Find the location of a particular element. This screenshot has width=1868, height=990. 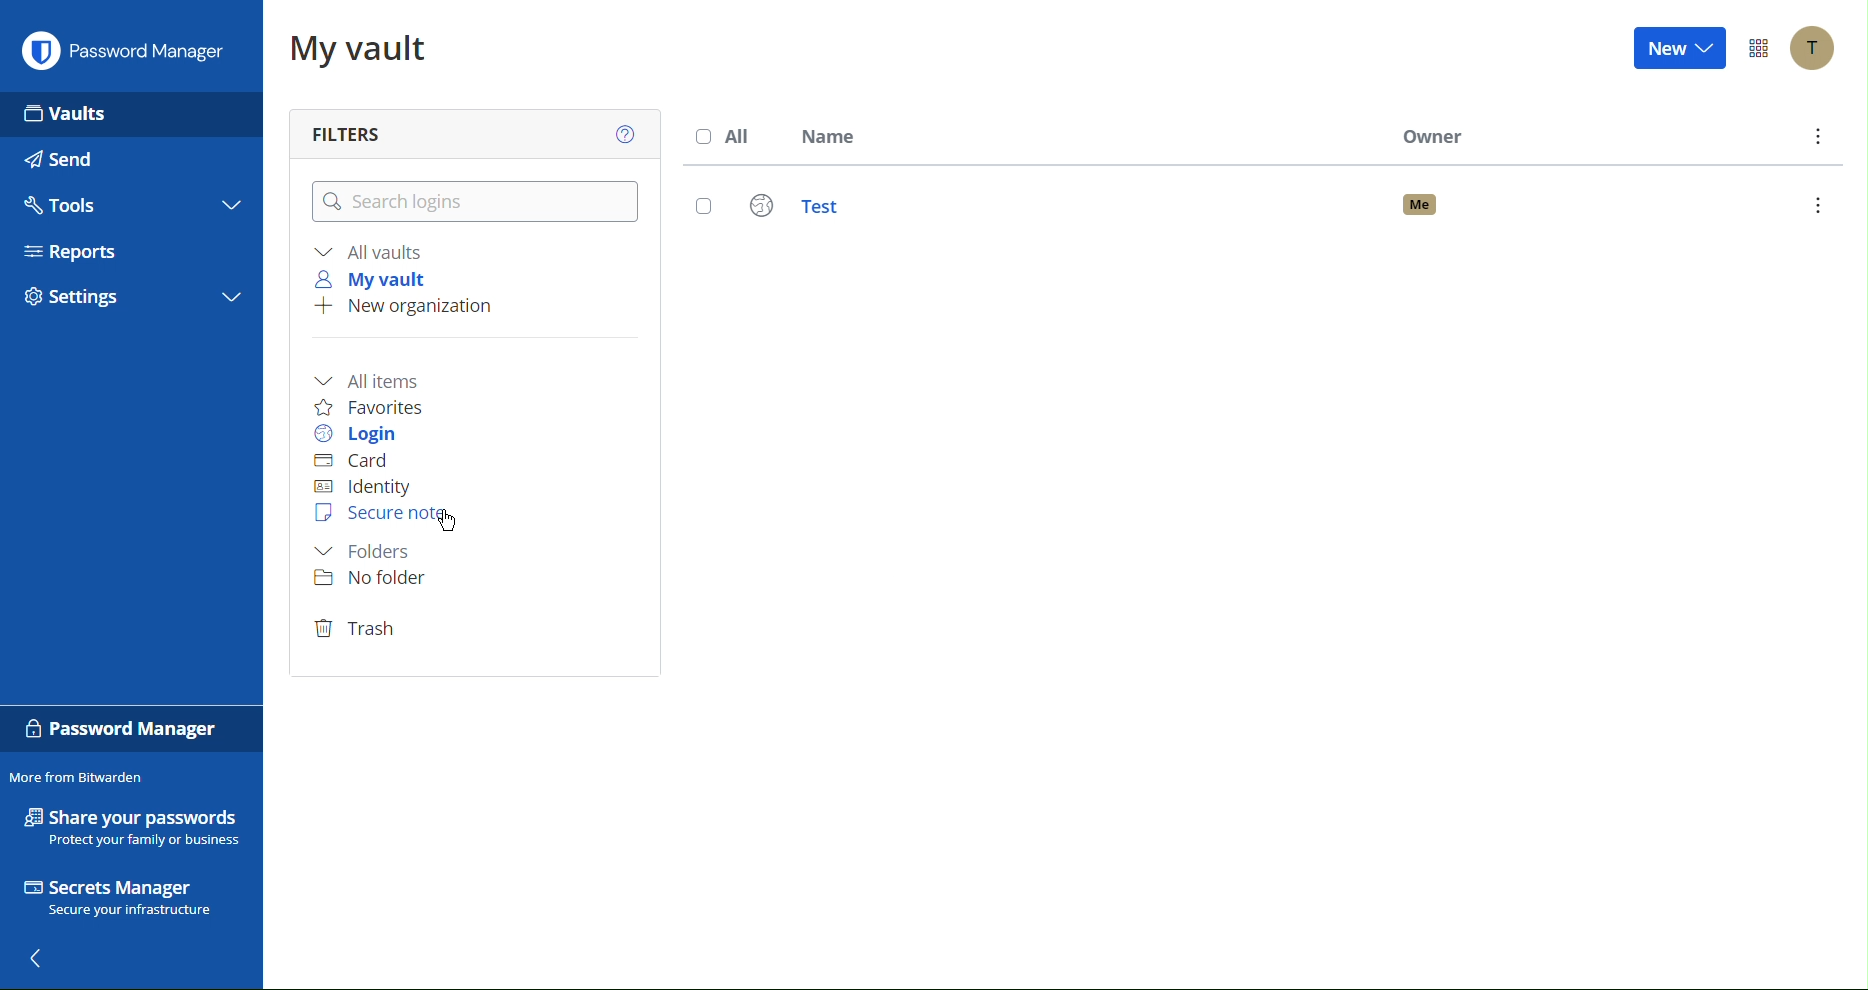

Settings is located at coordinates (80, 295).